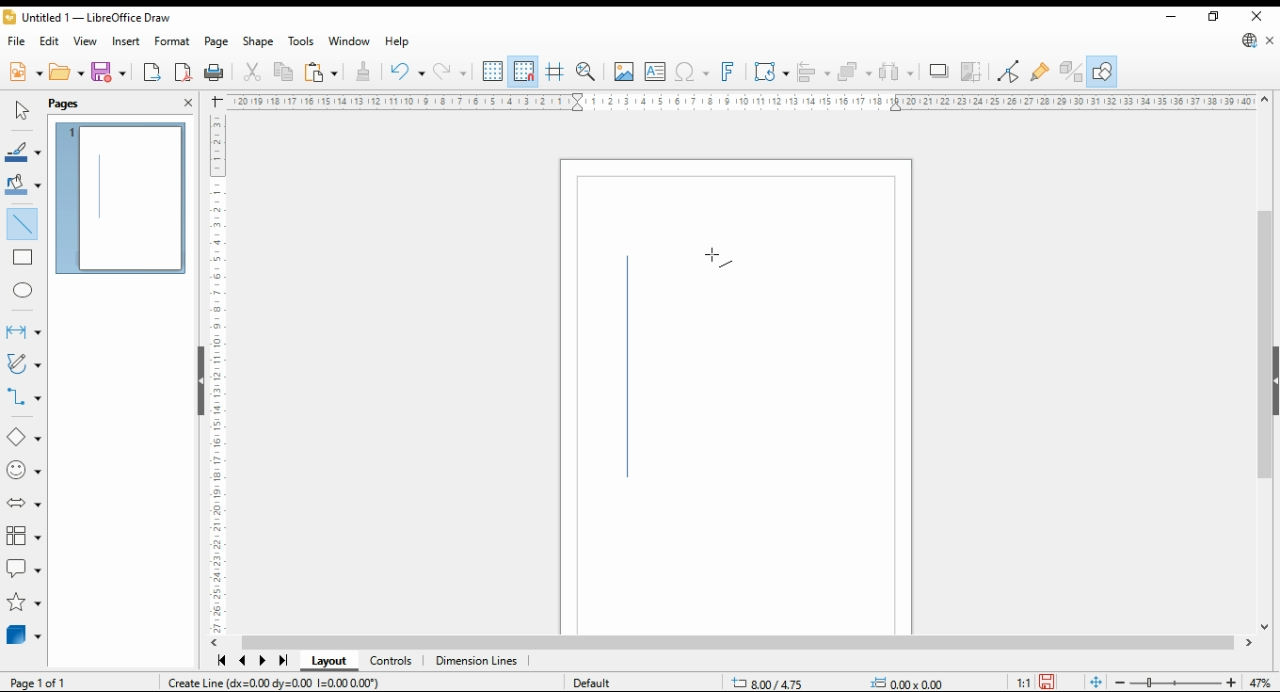 The width and height of the screenshot is (1280, 692). What do you see at coordinates (1254, 17) in the screenshot?
I see `close window` at bounding box center [1254, 17].